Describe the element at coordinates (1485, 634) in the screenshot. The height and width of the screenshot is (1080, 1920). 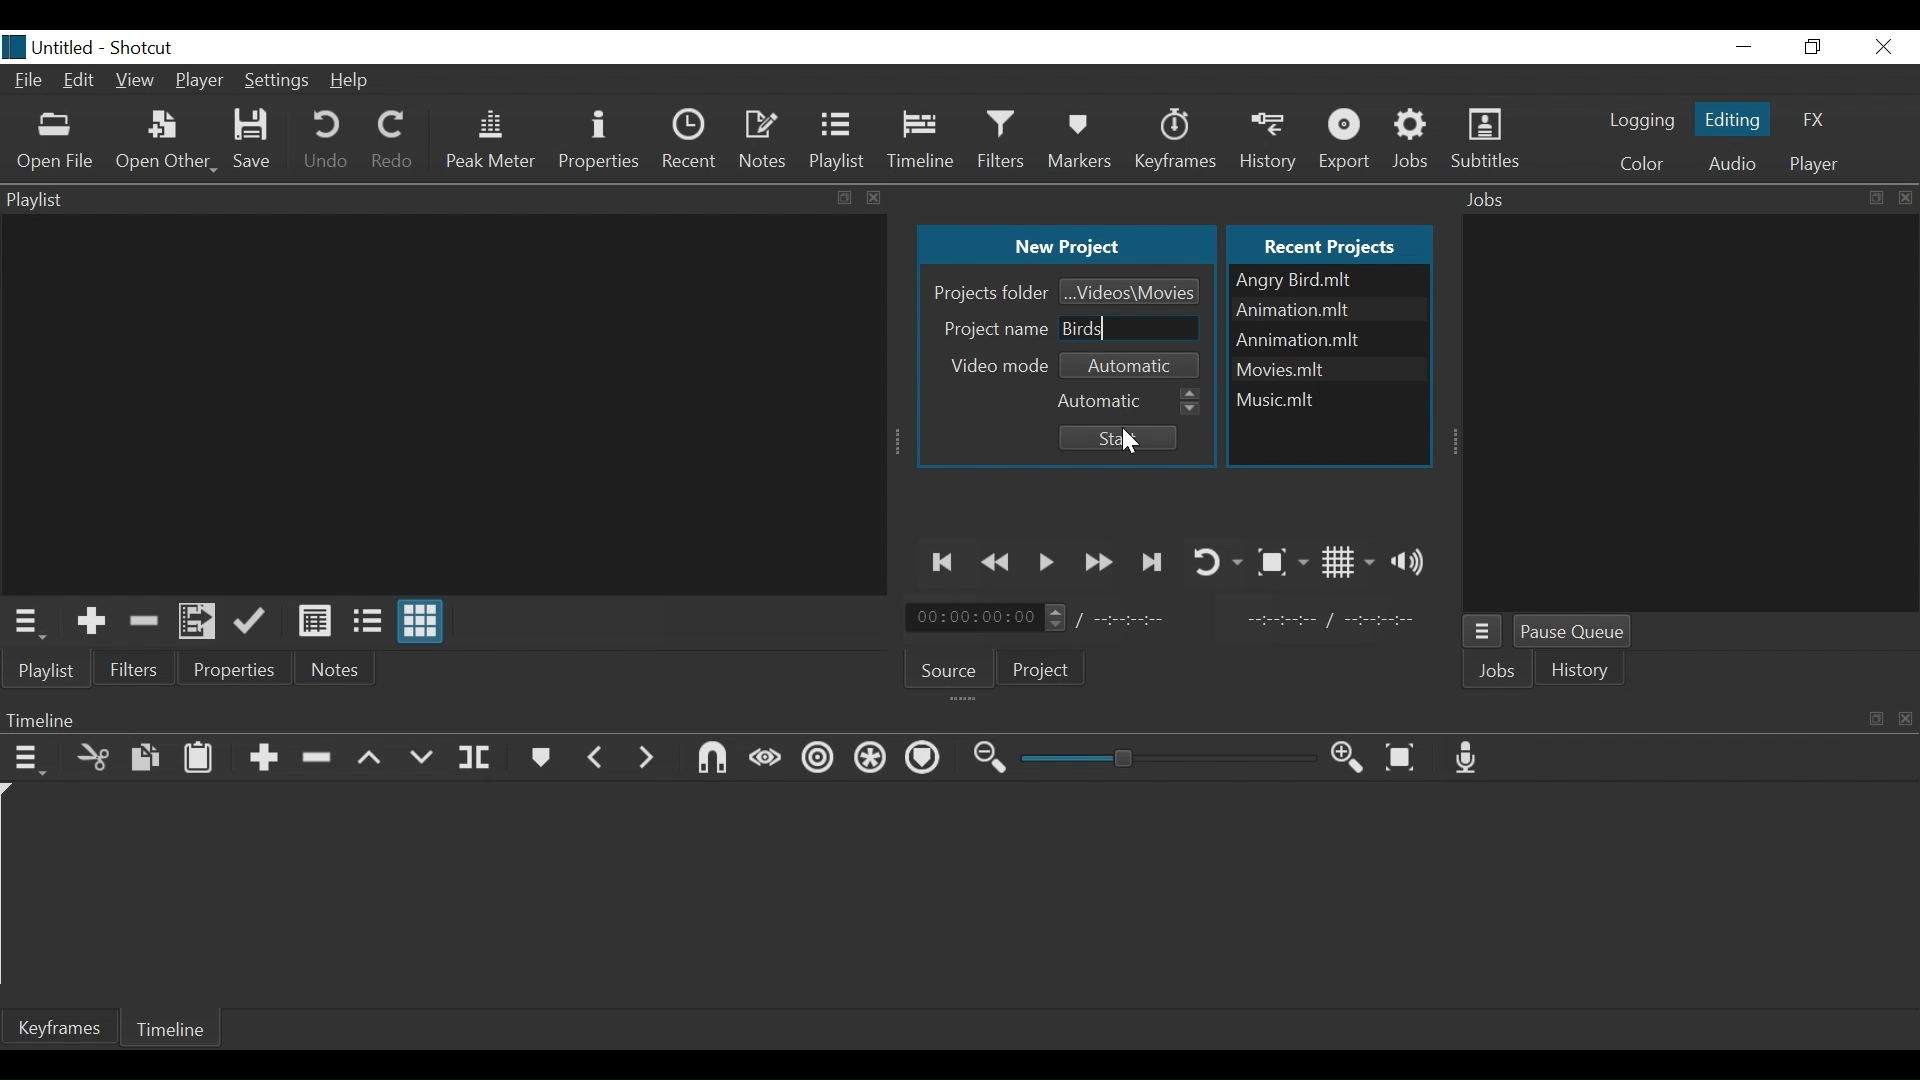
I see `Jobs Menu` at that location.